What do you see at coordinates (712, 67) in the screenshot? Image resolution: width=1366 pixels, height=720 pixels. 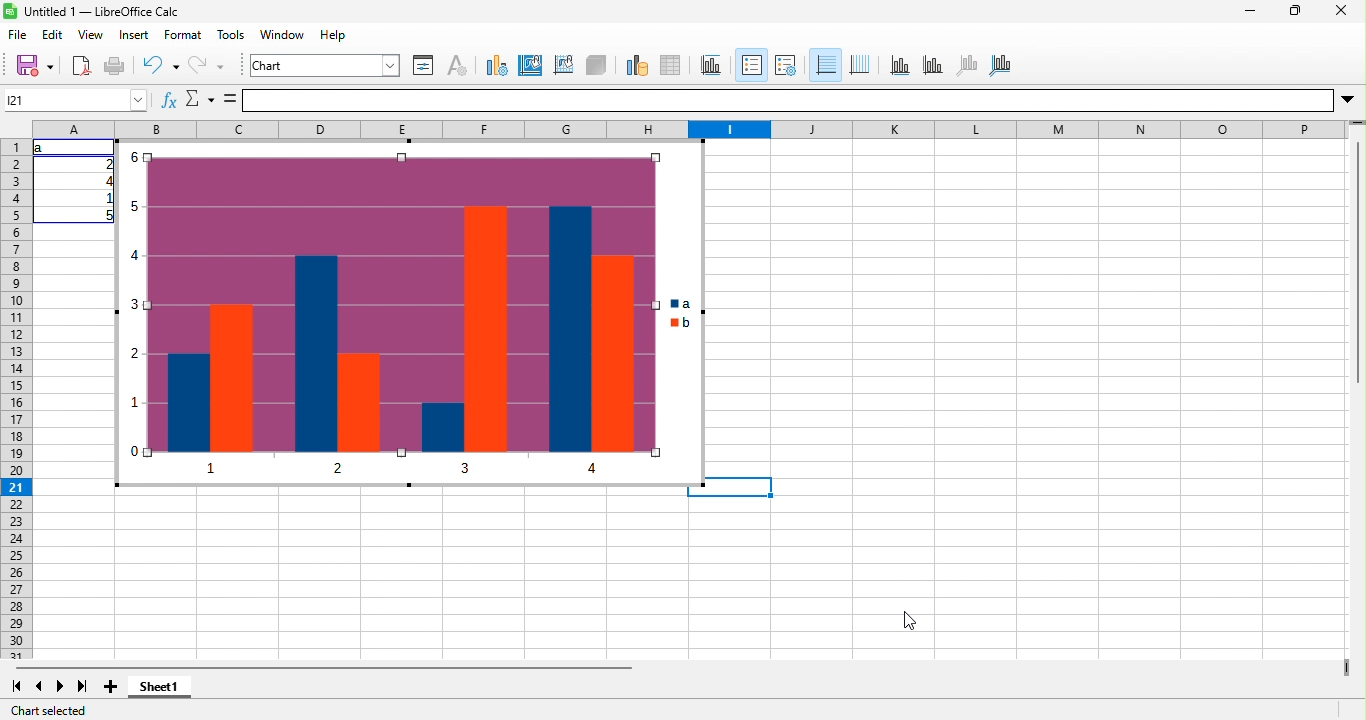 I see `title` at bounding box center [712, 67].